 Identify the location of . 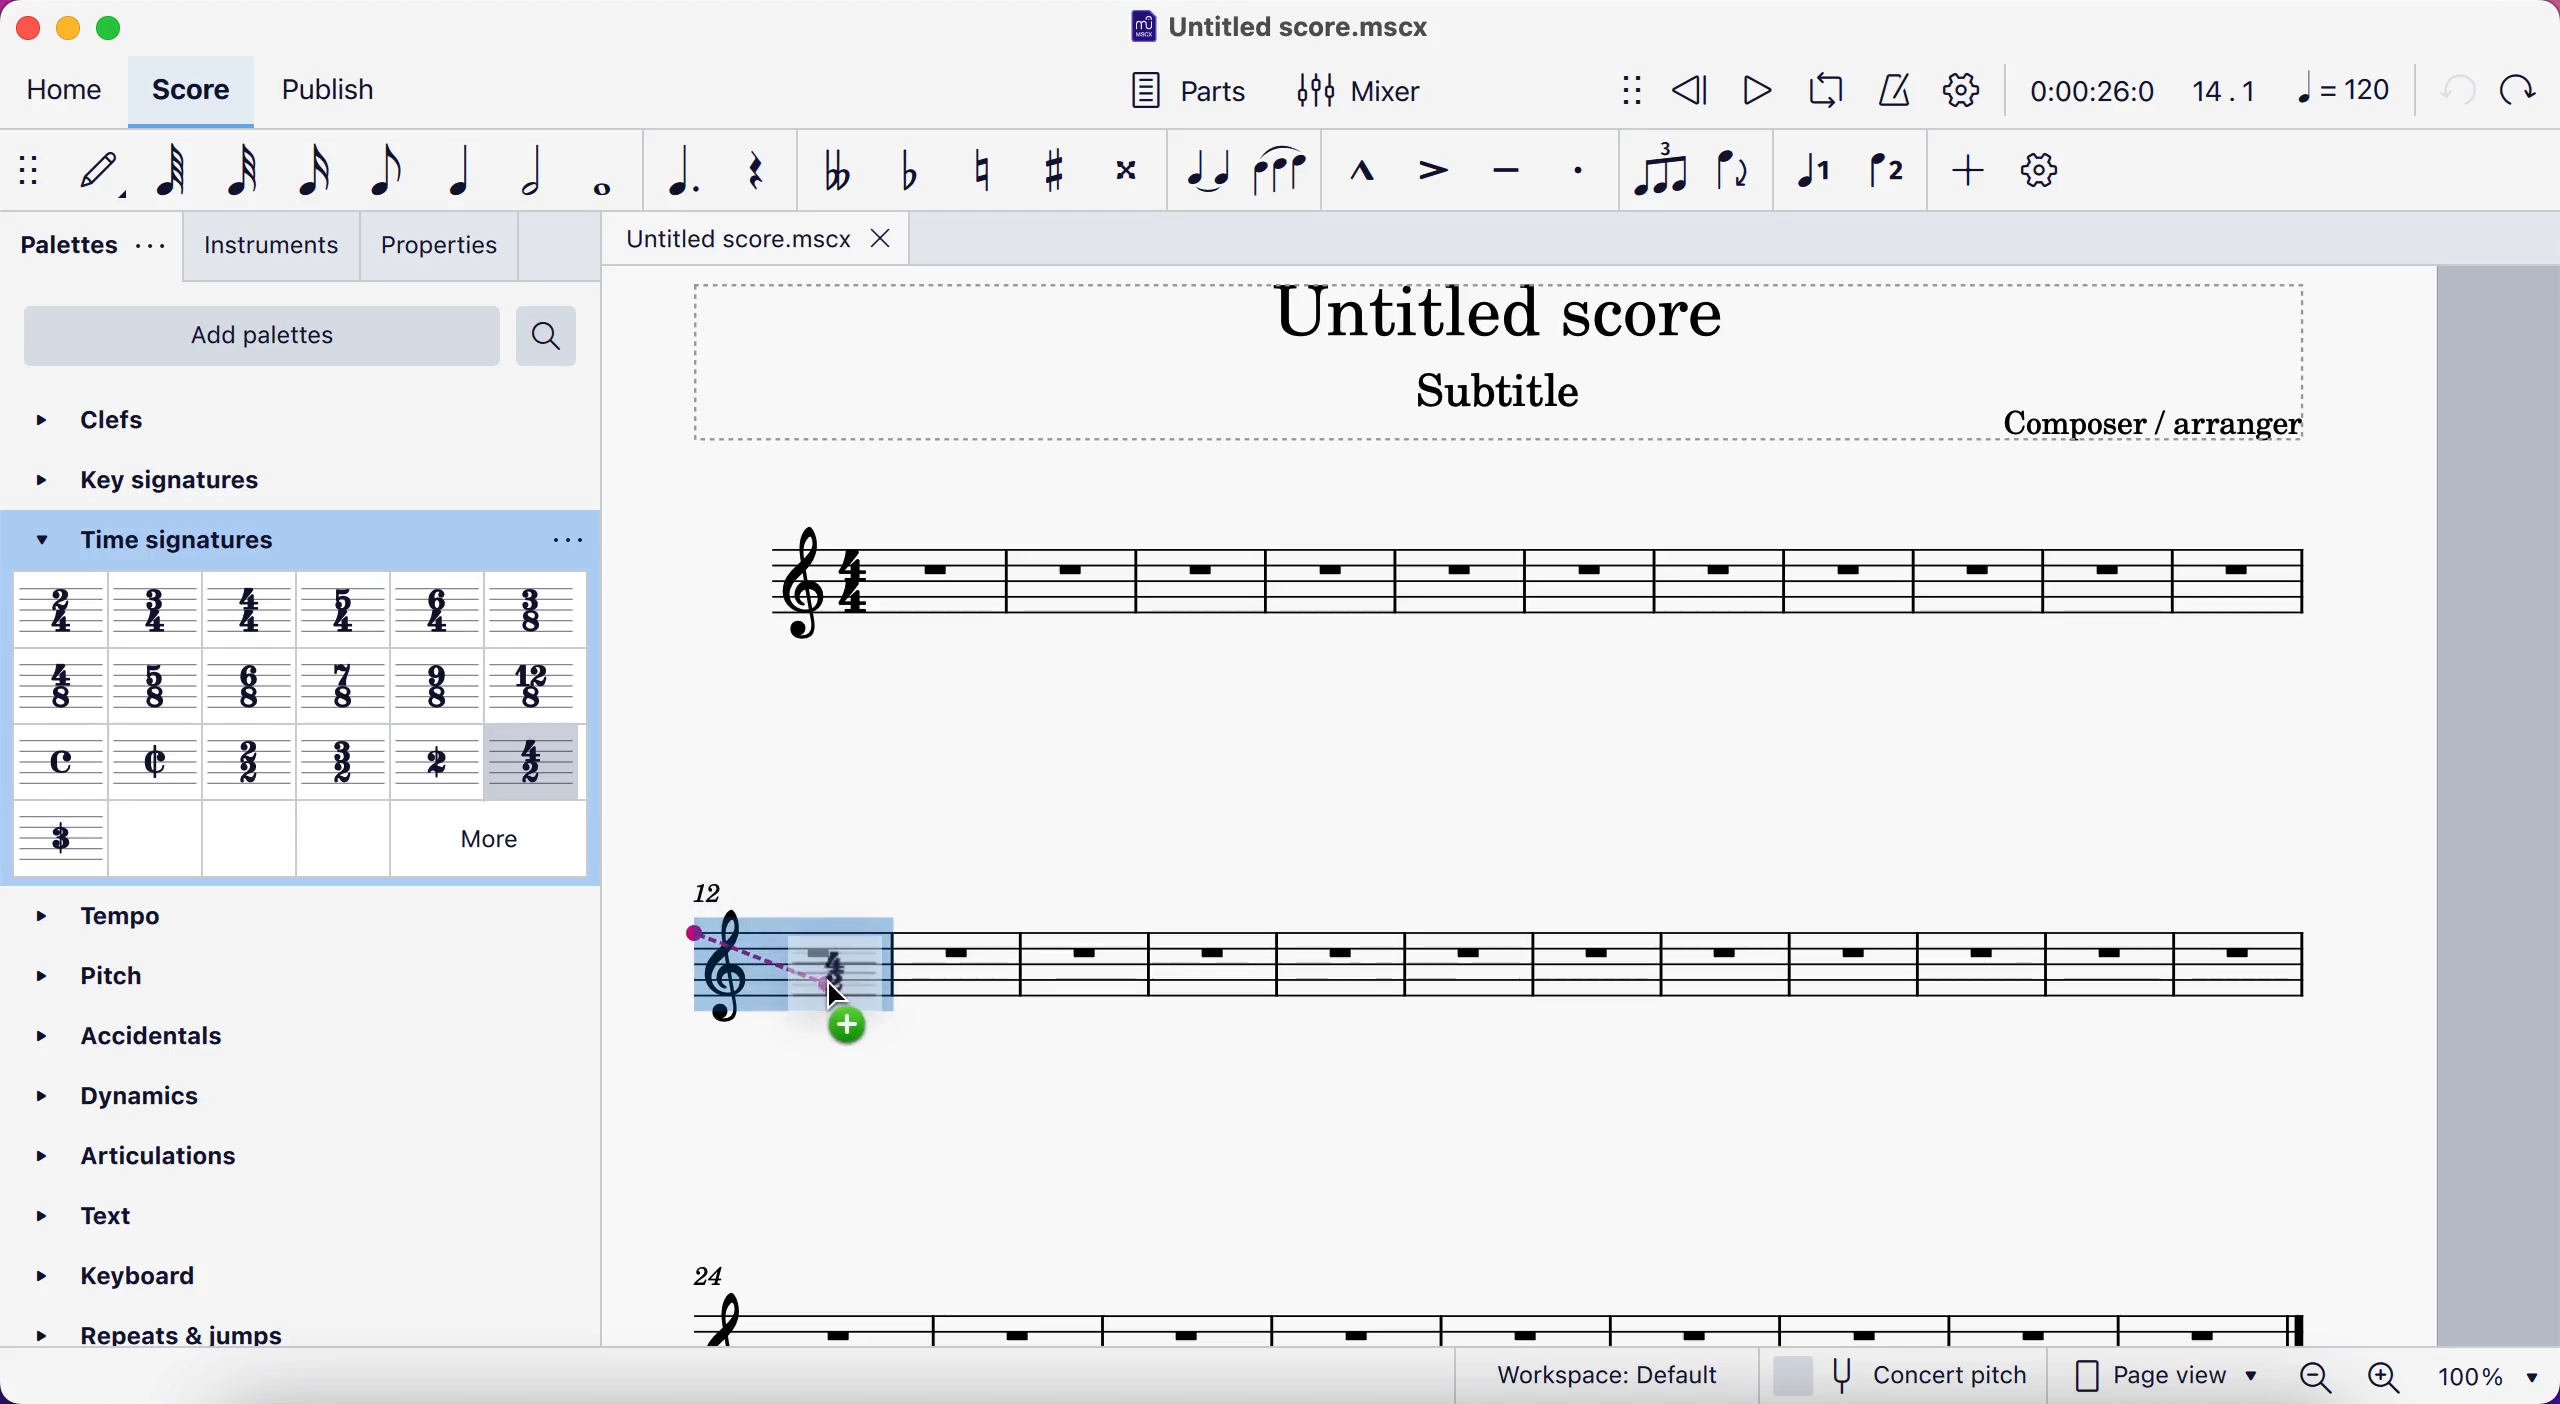
(489, 839).